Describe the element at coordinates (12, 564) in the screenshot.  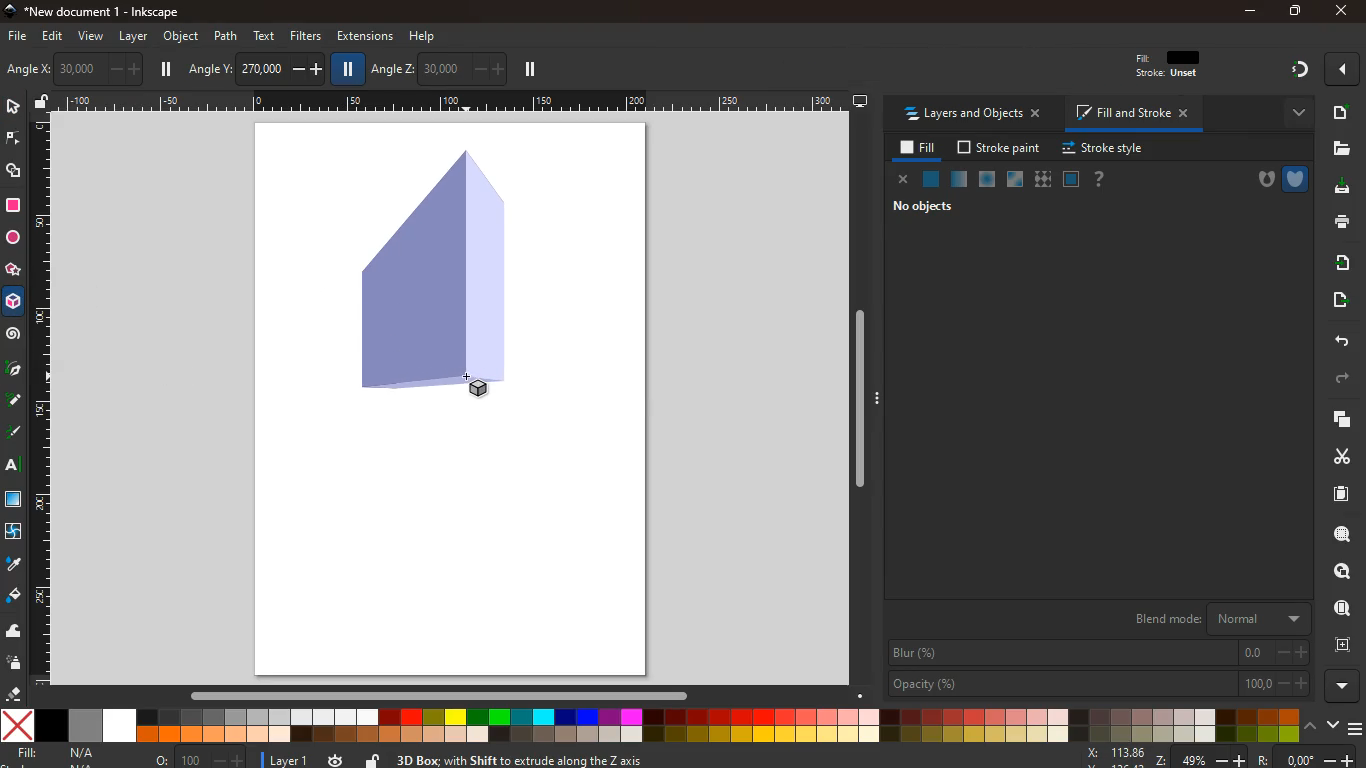
I see `drop` at that location.